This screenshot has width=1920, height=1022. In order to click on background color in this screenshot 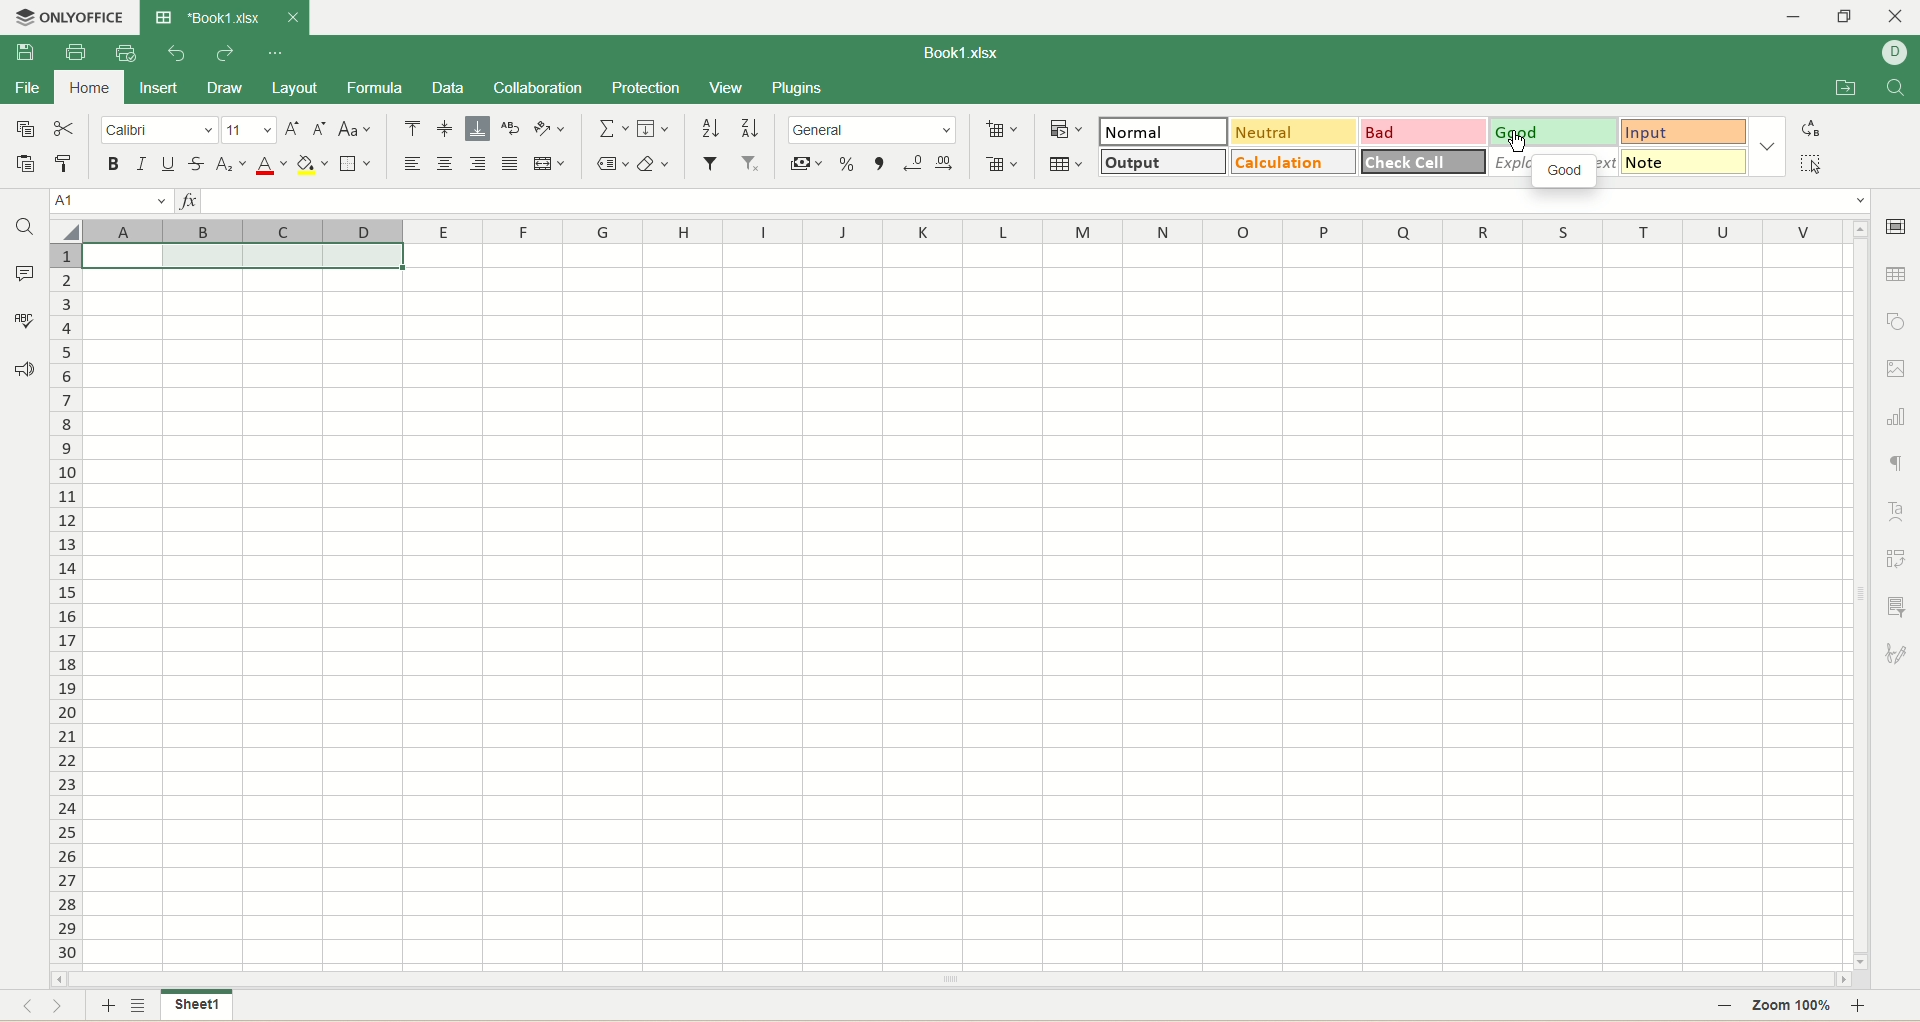, I will do `click(311, 164)`.